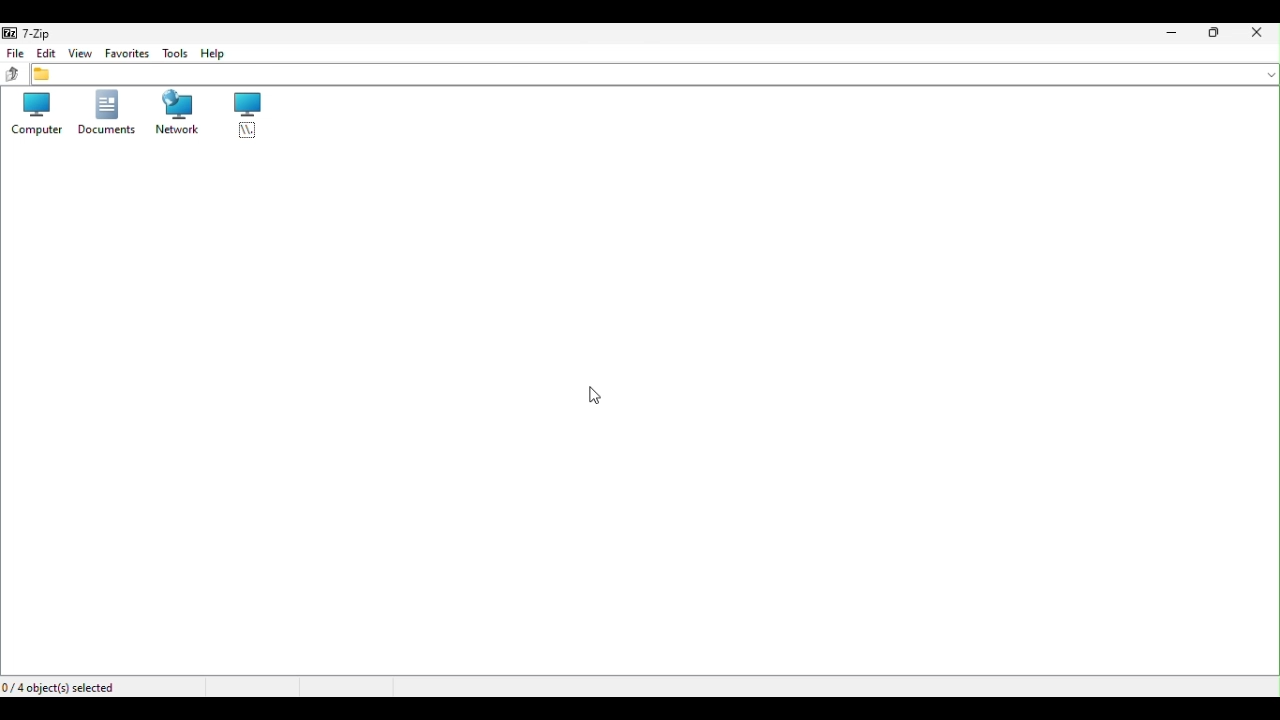 The width and height of the screenshot is (1280, 720). What do you see at coordinates (30, 34) in the screenshot?
I see `7 zip logo` at bounding box center [30, 34].